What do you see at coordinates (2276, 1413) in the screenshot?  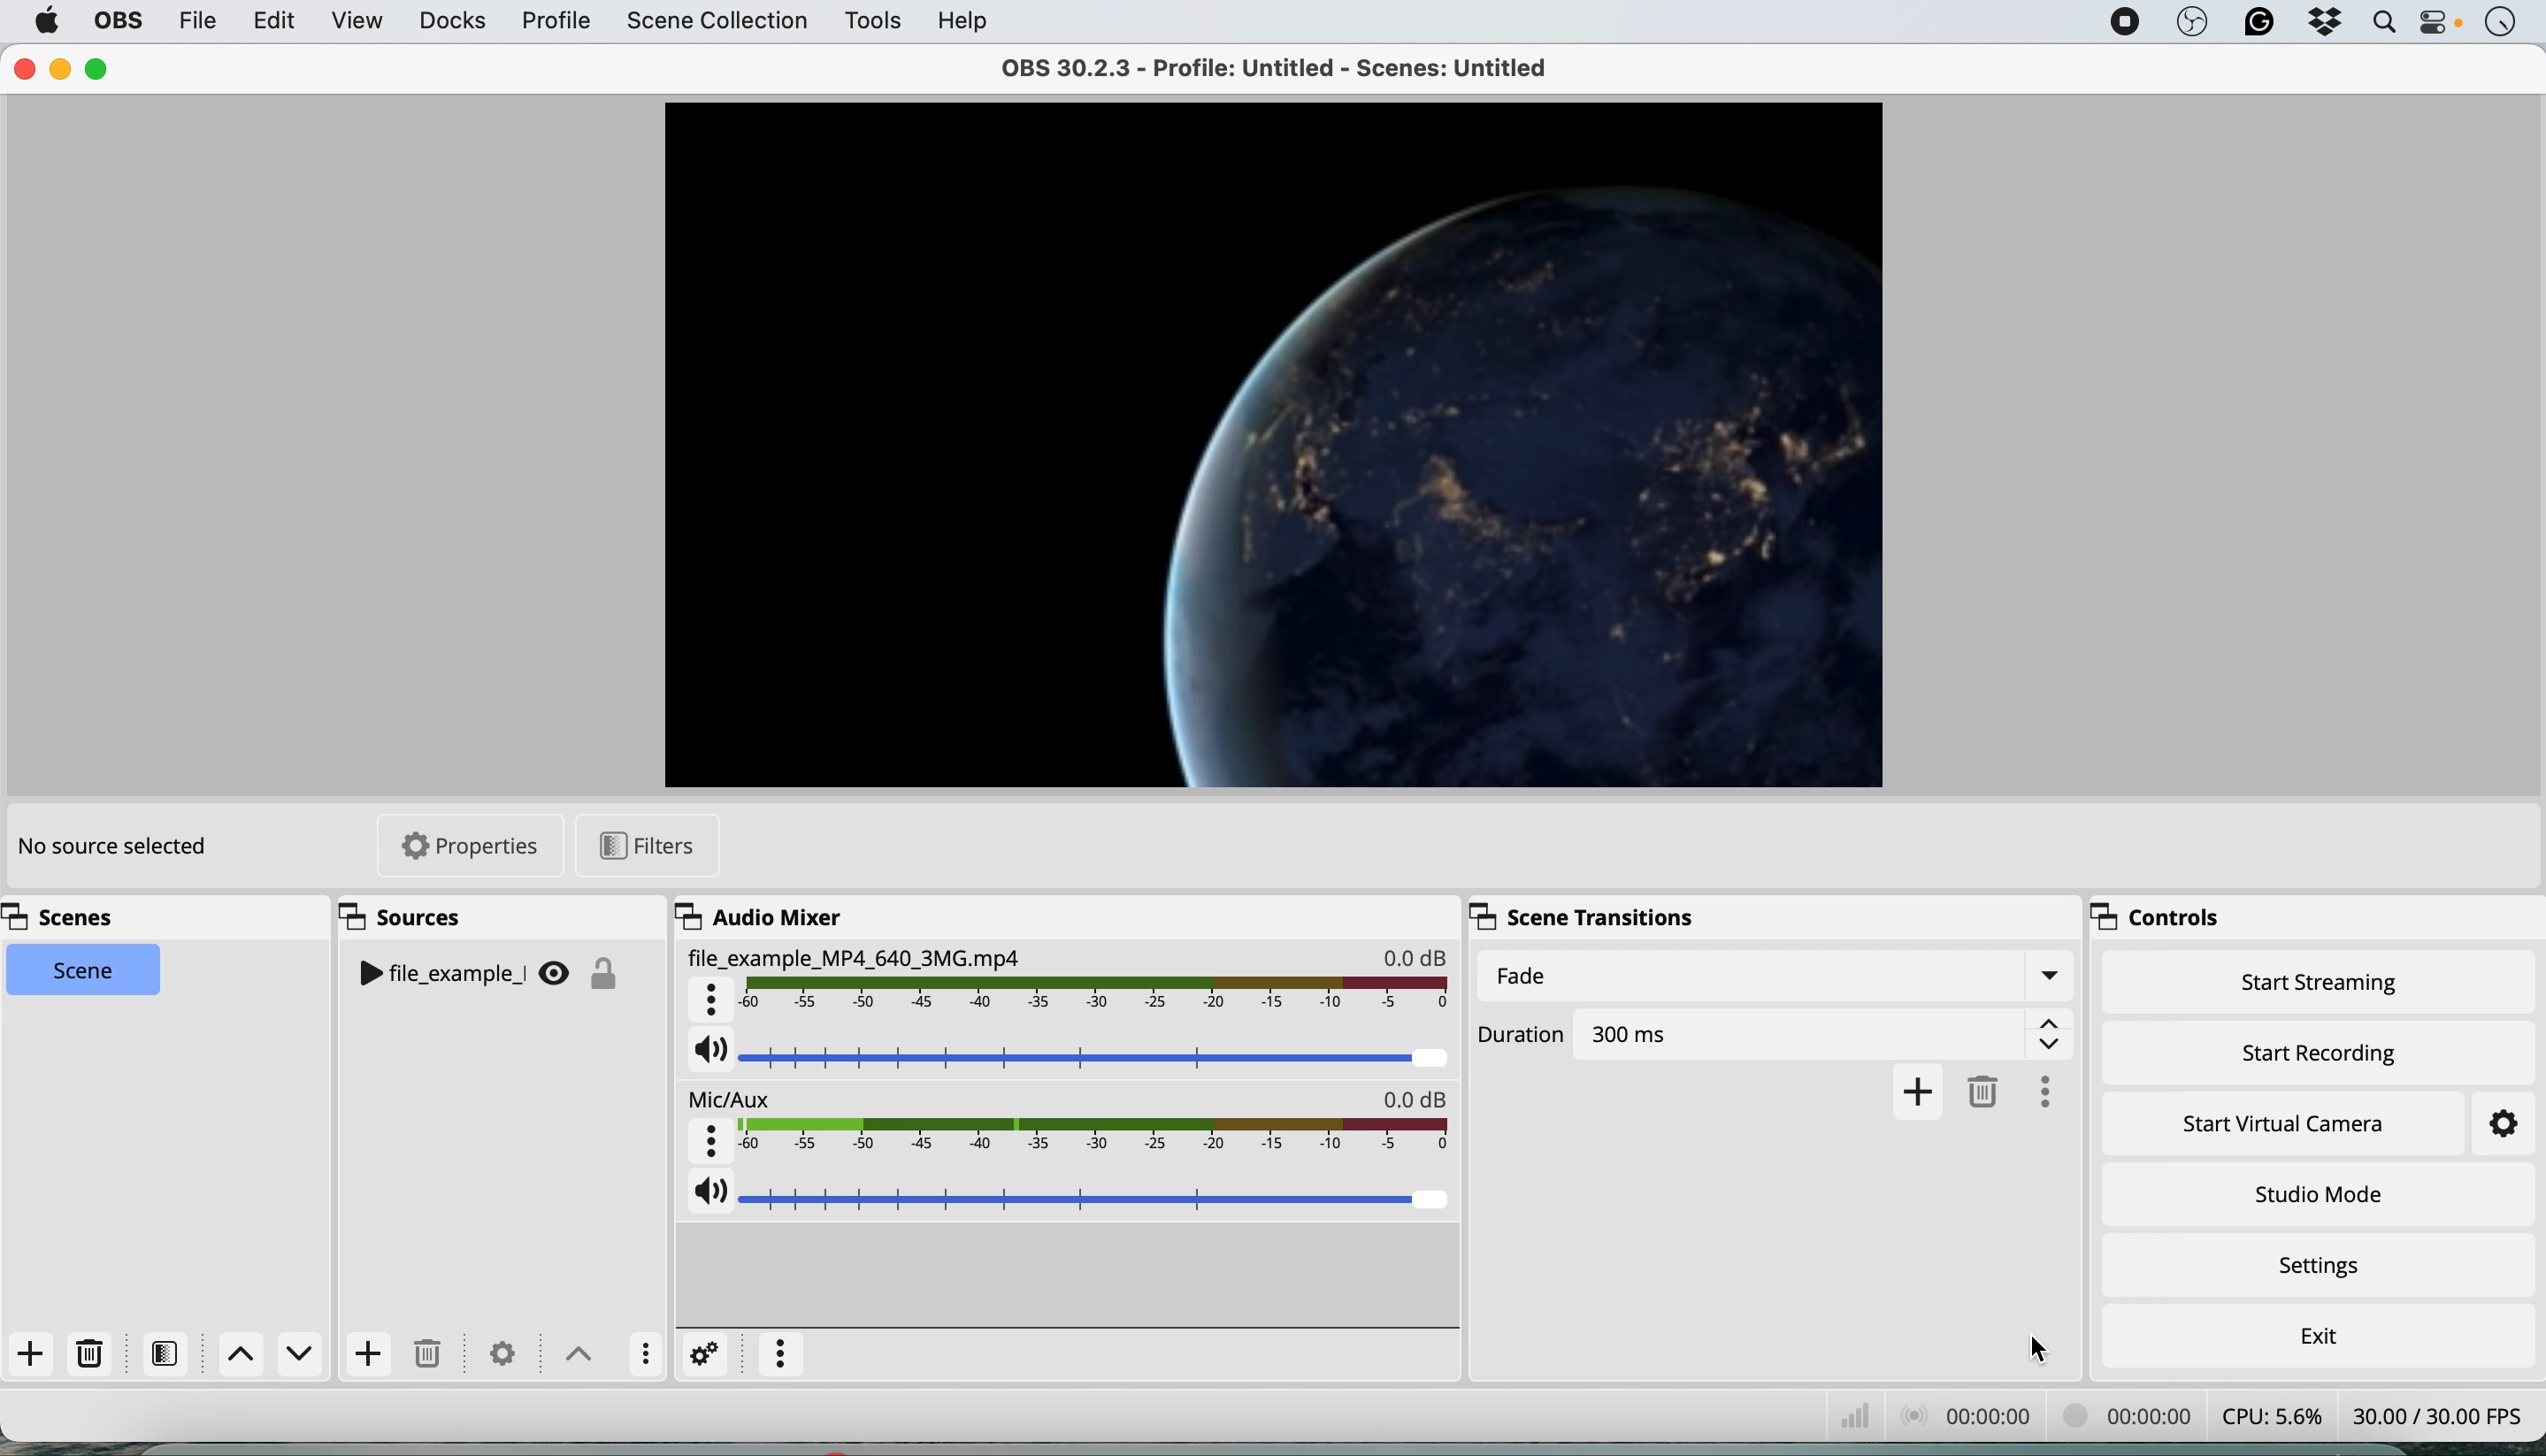 I see `cpu usage` at bounding box center [2276, 1413].